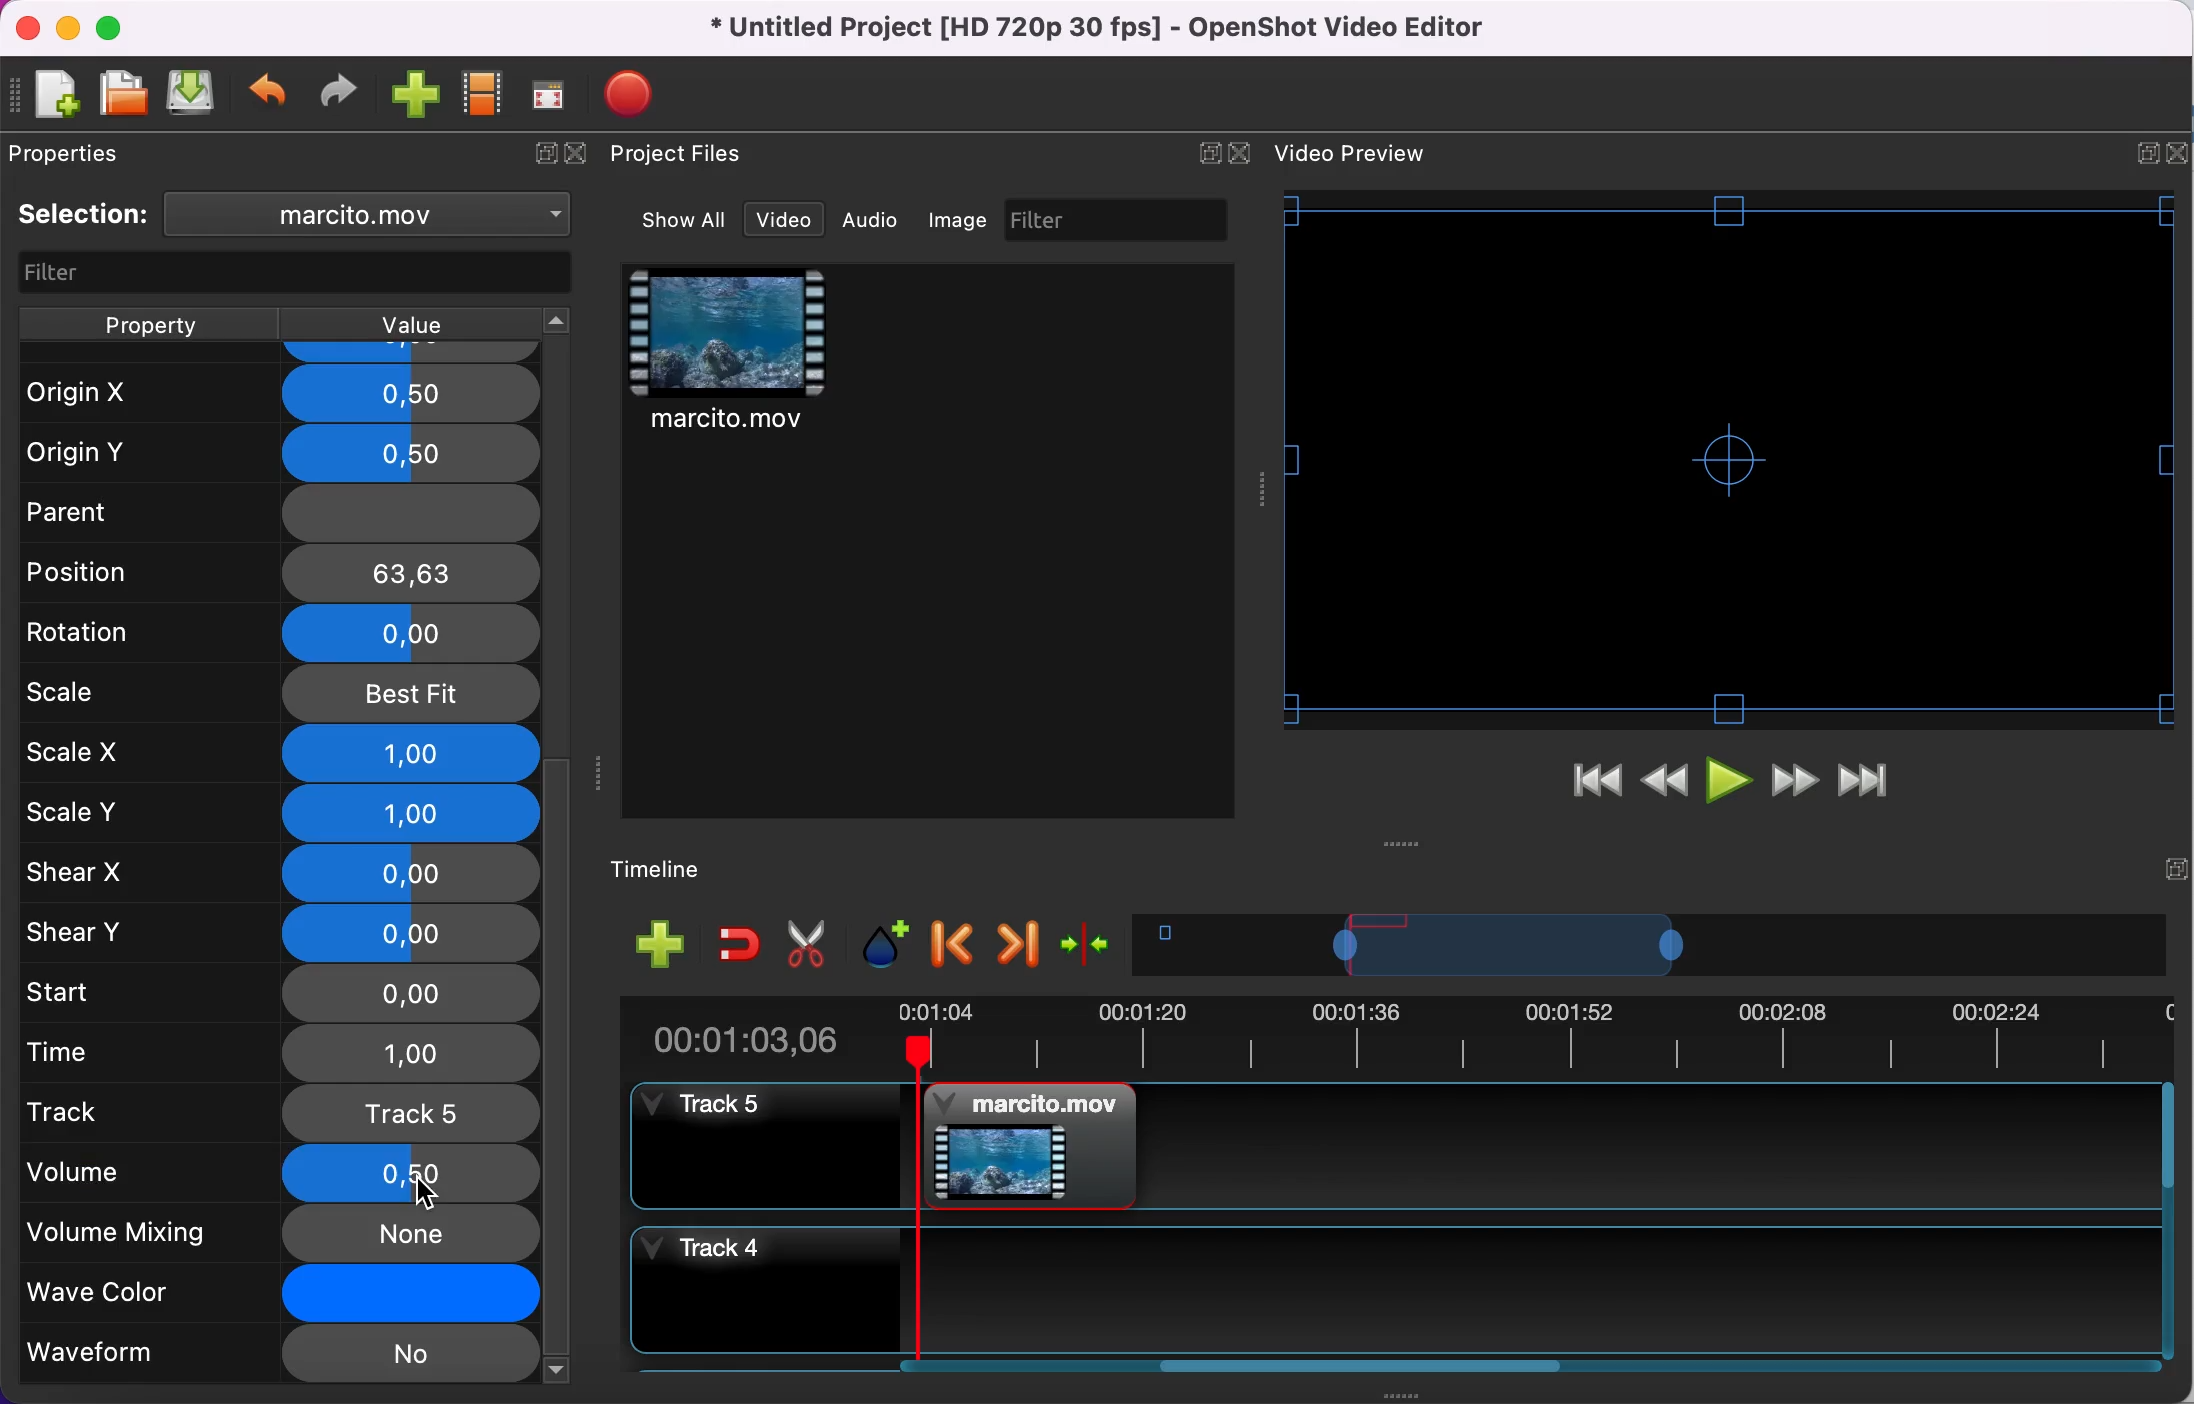 This screenshot has height=1404, width=2194. Describe the element at coordinates (277, 507) in the screenshot. I see `Parent` at that location.